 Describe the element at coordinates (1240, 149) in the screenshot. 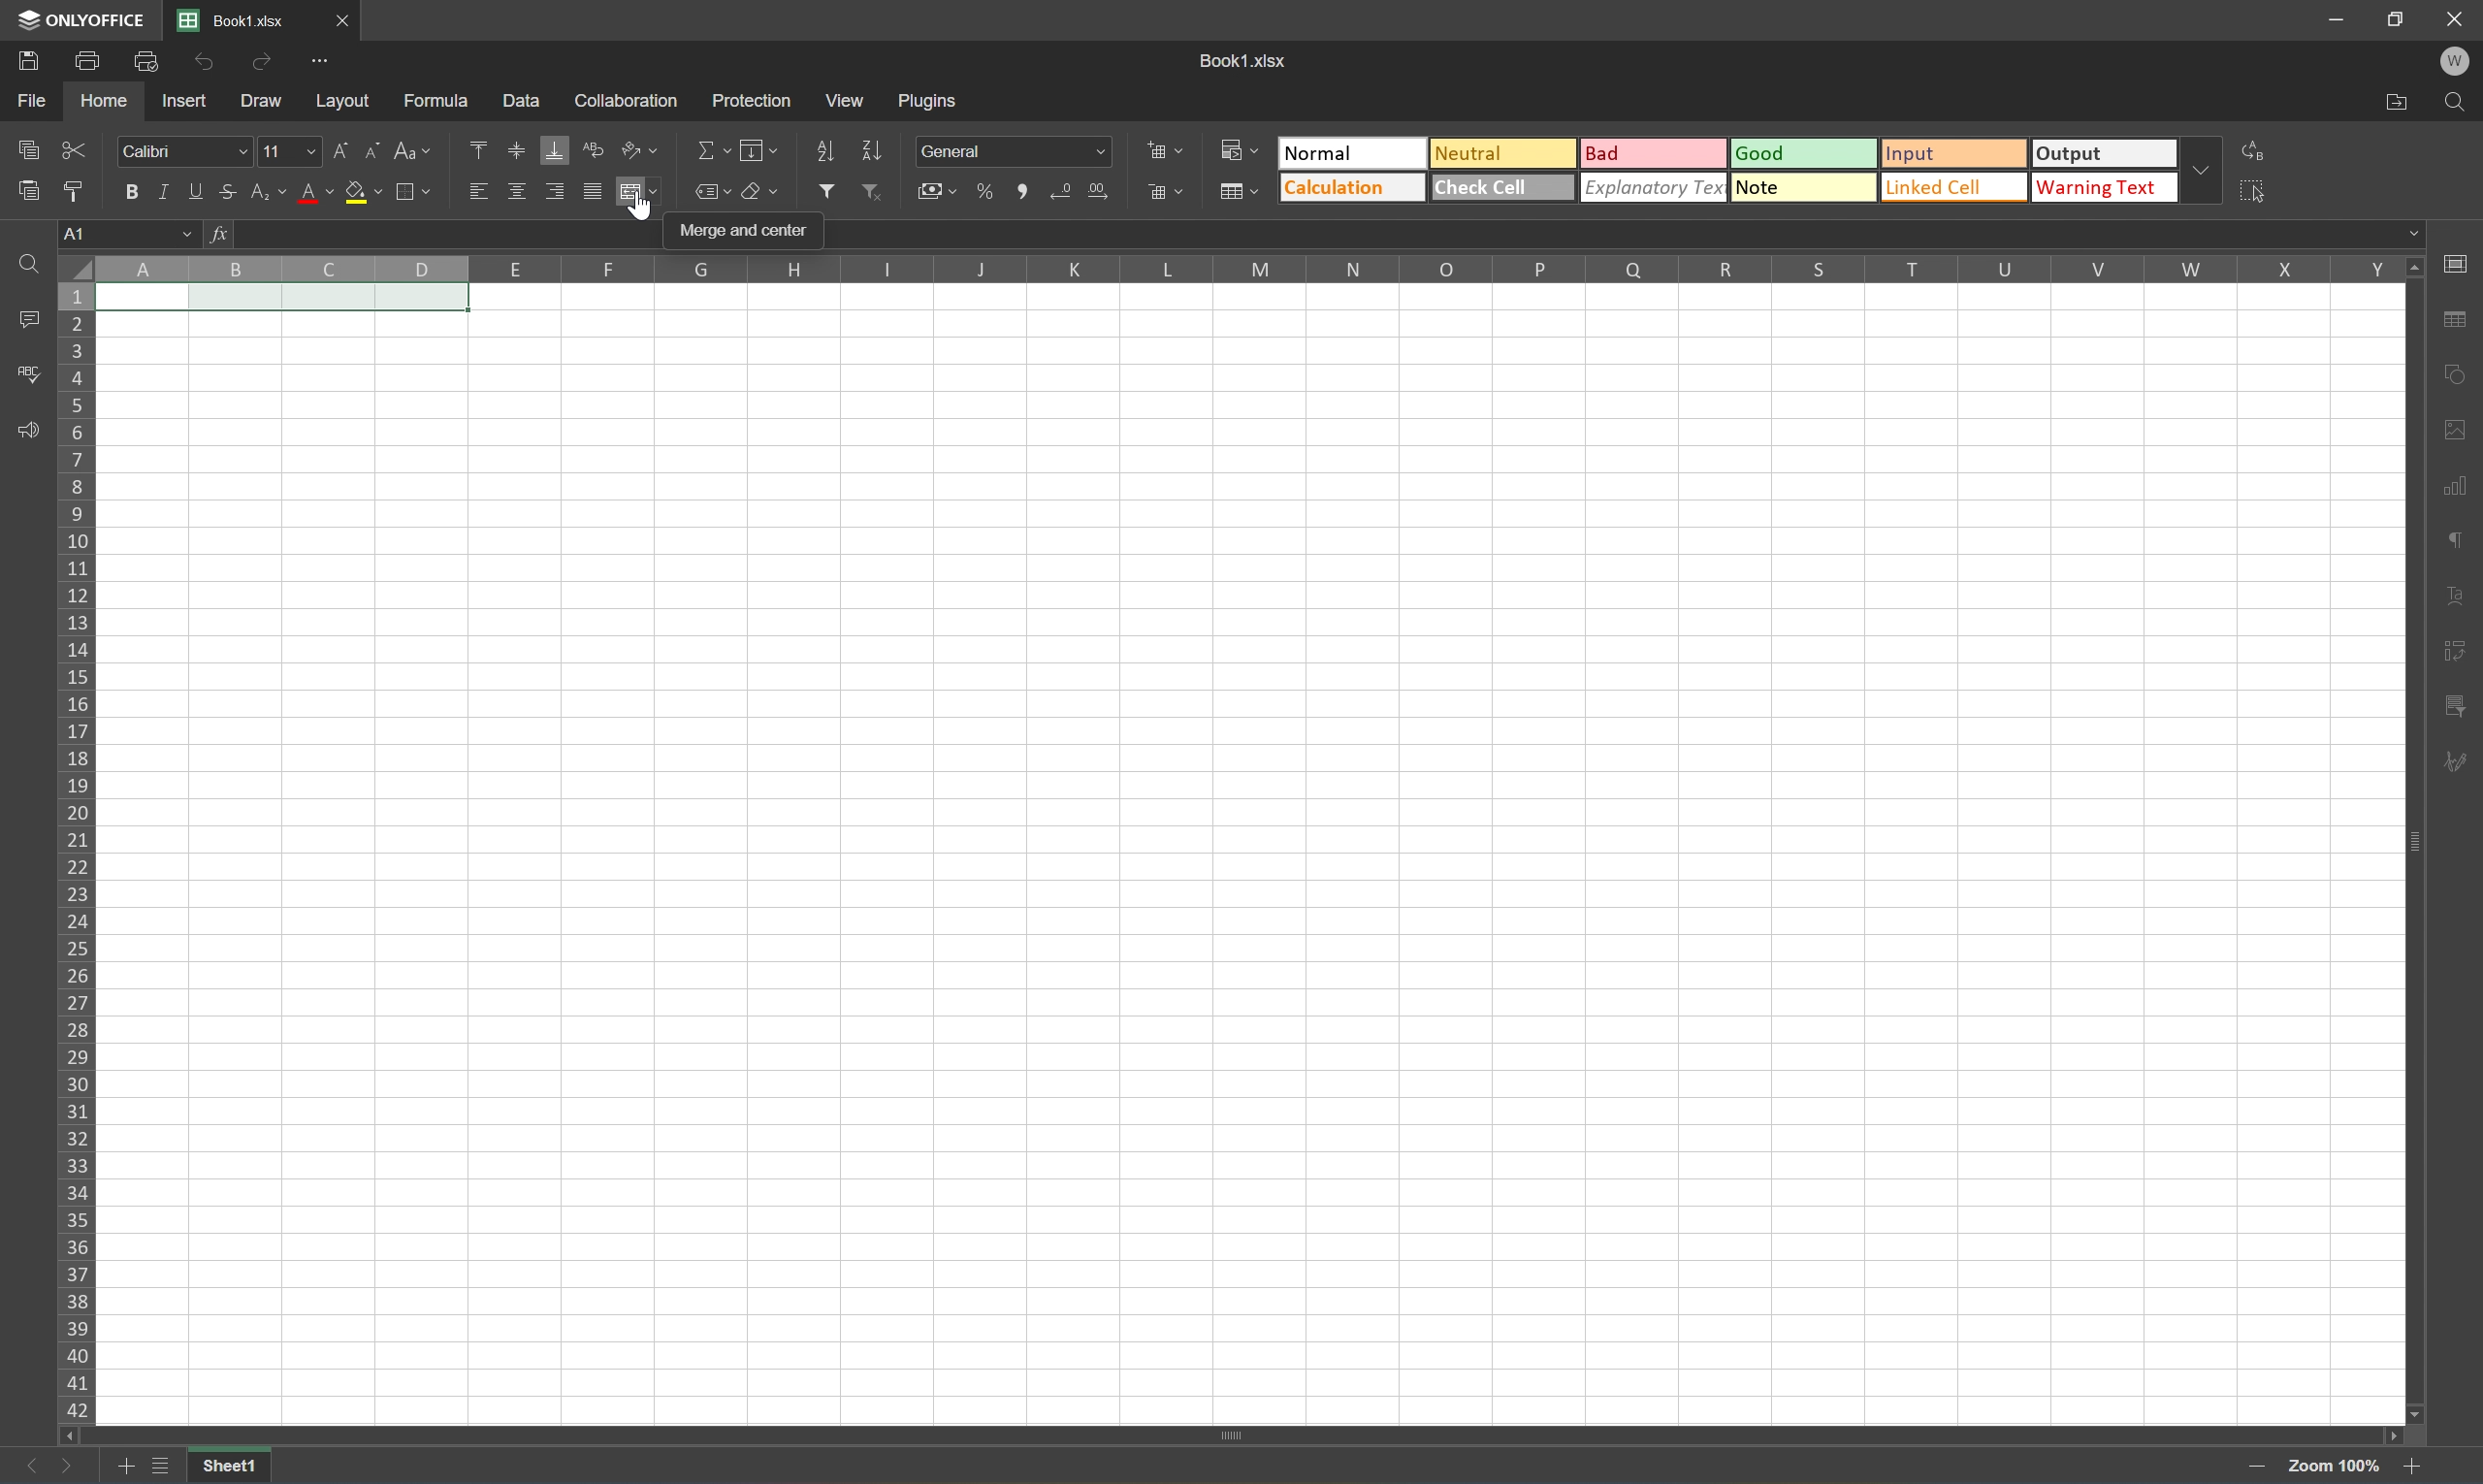

I see `Conditional formatting` at that location.